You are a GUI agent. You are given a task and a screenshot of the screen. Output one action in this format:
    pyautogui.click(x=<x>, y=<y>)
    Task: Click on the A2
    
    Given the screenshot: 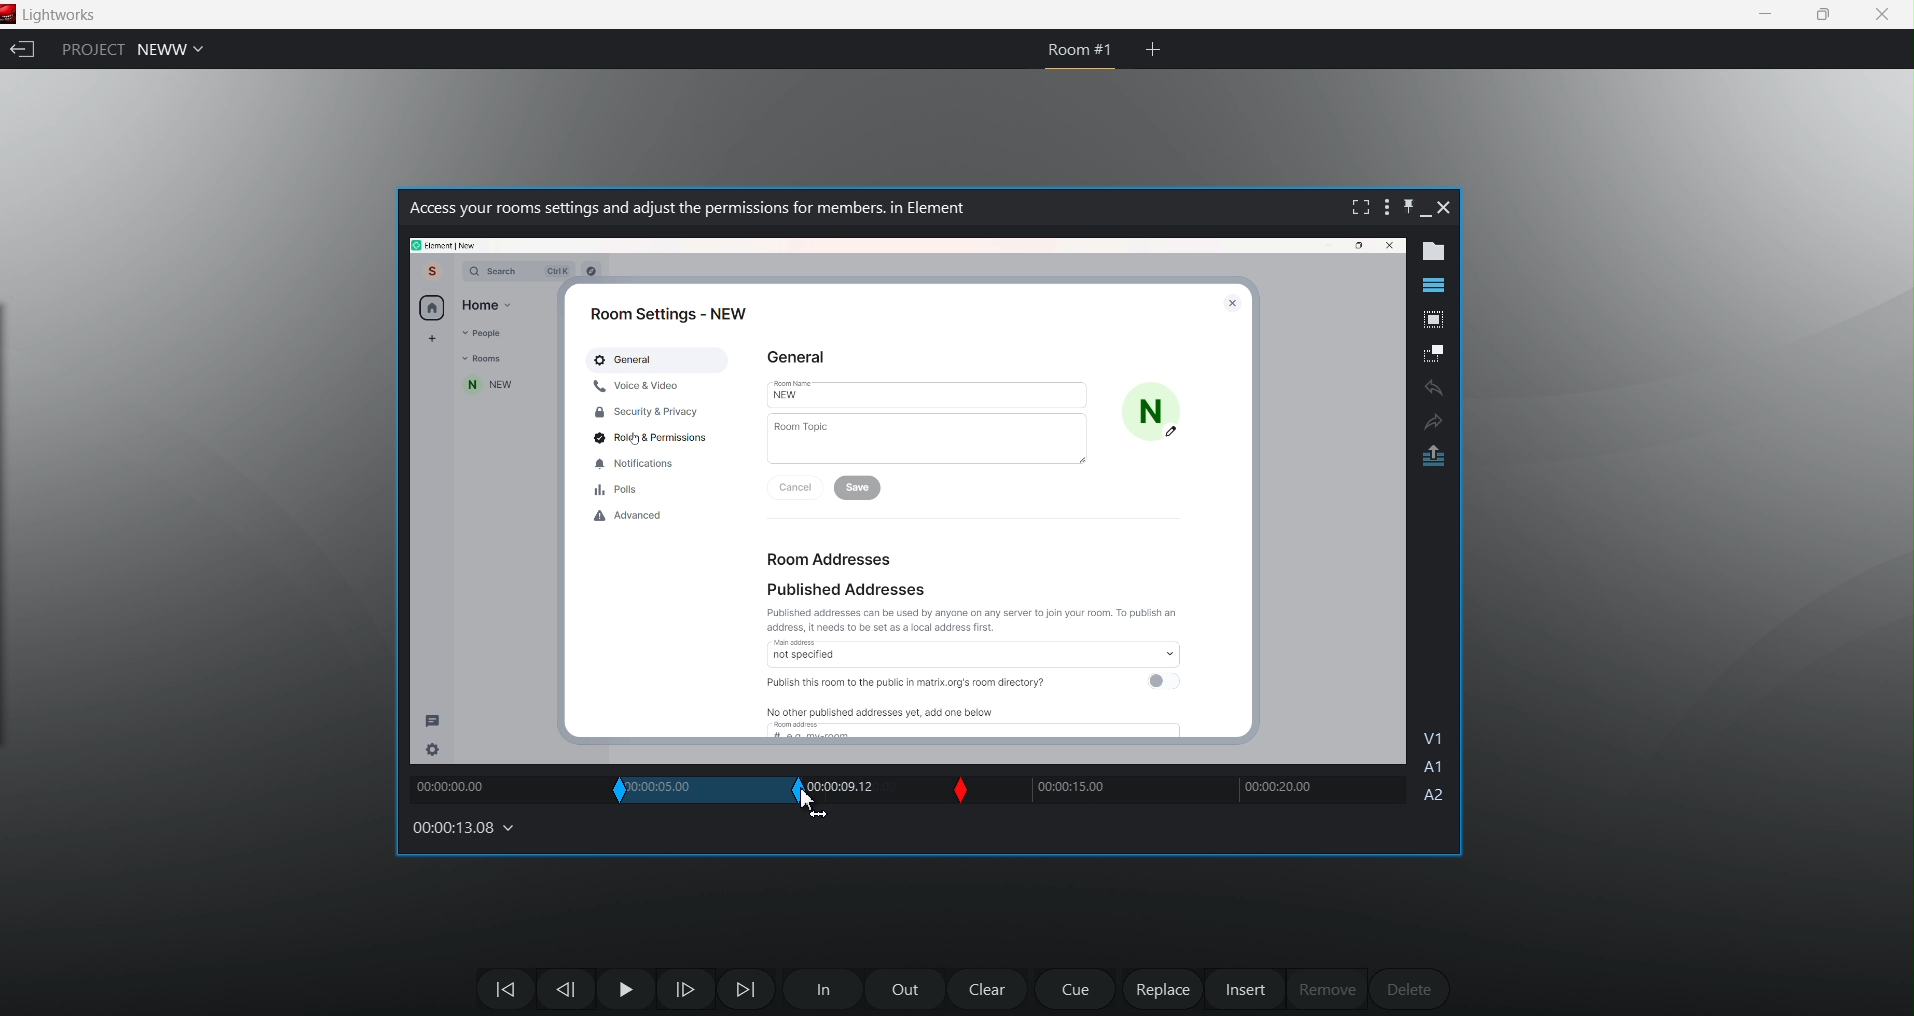 What is the action you would take?
    pyautogui.click(x=1433, y=799)
    